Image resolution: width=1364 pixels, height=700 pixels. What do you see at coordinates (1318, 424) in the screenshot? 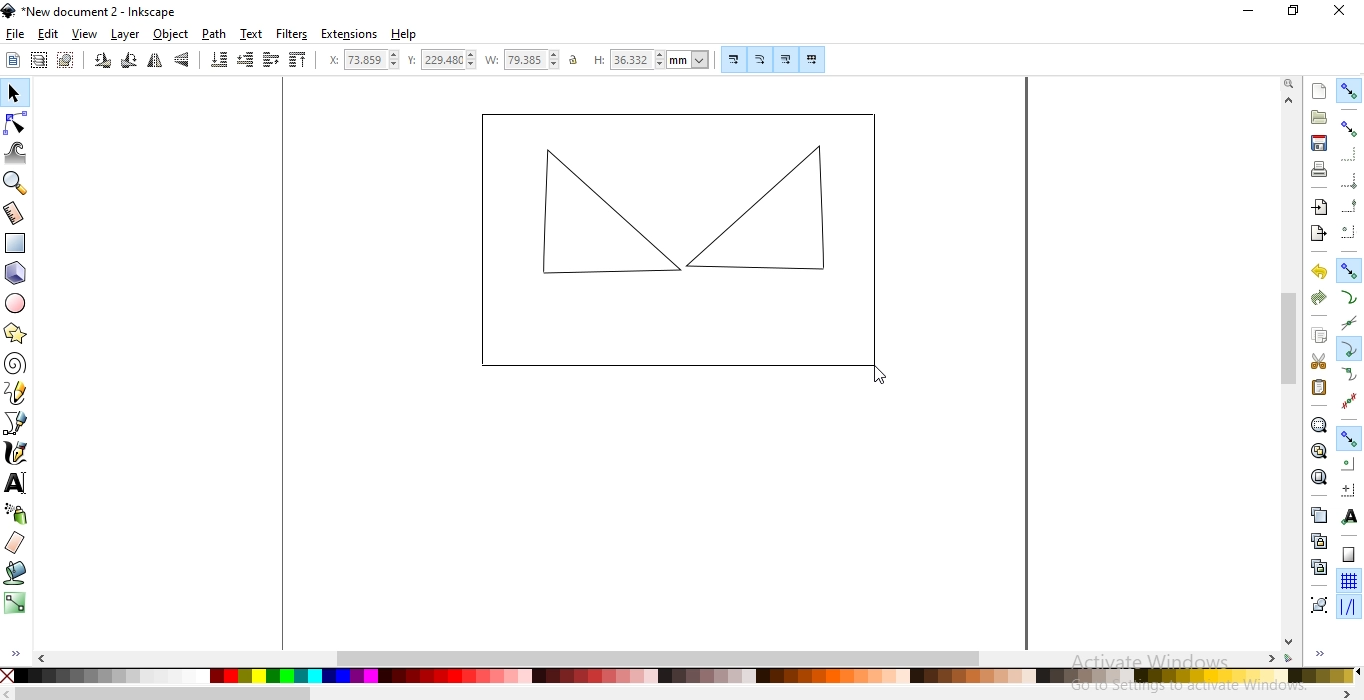
I see `zoom to fit selection` at bounding box center [1318, 424].